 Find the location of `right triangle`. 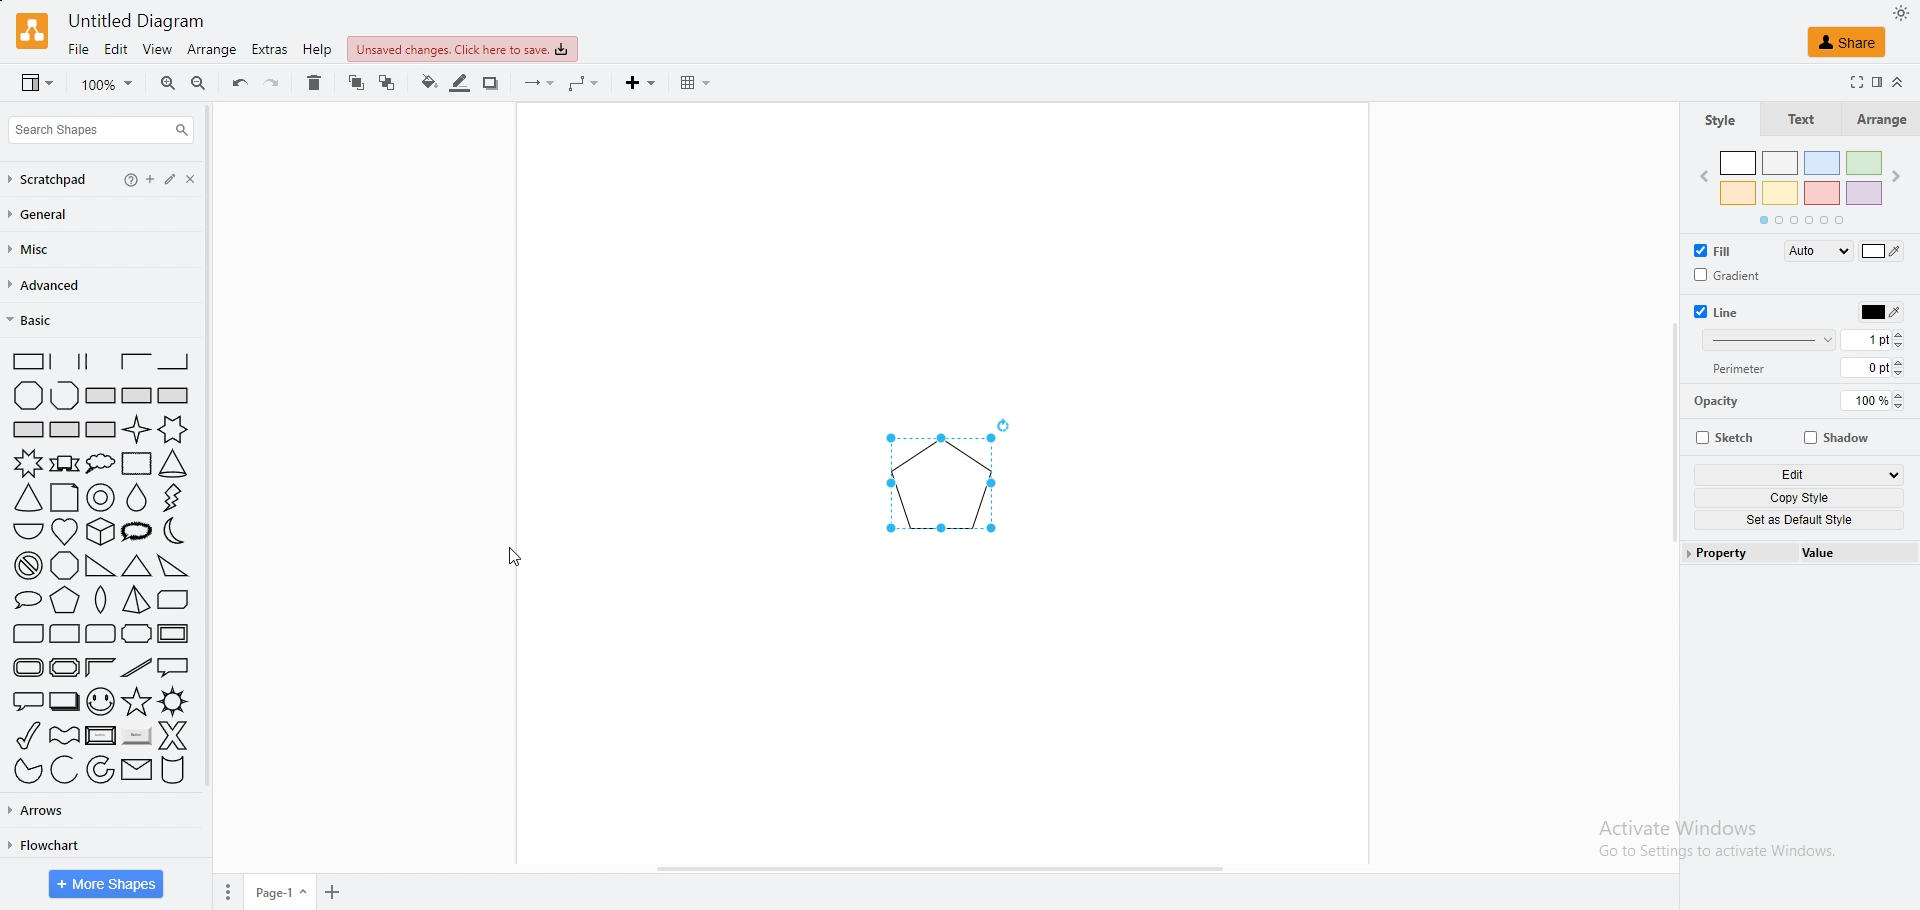

right triangle is located at coordinates (98, 567).